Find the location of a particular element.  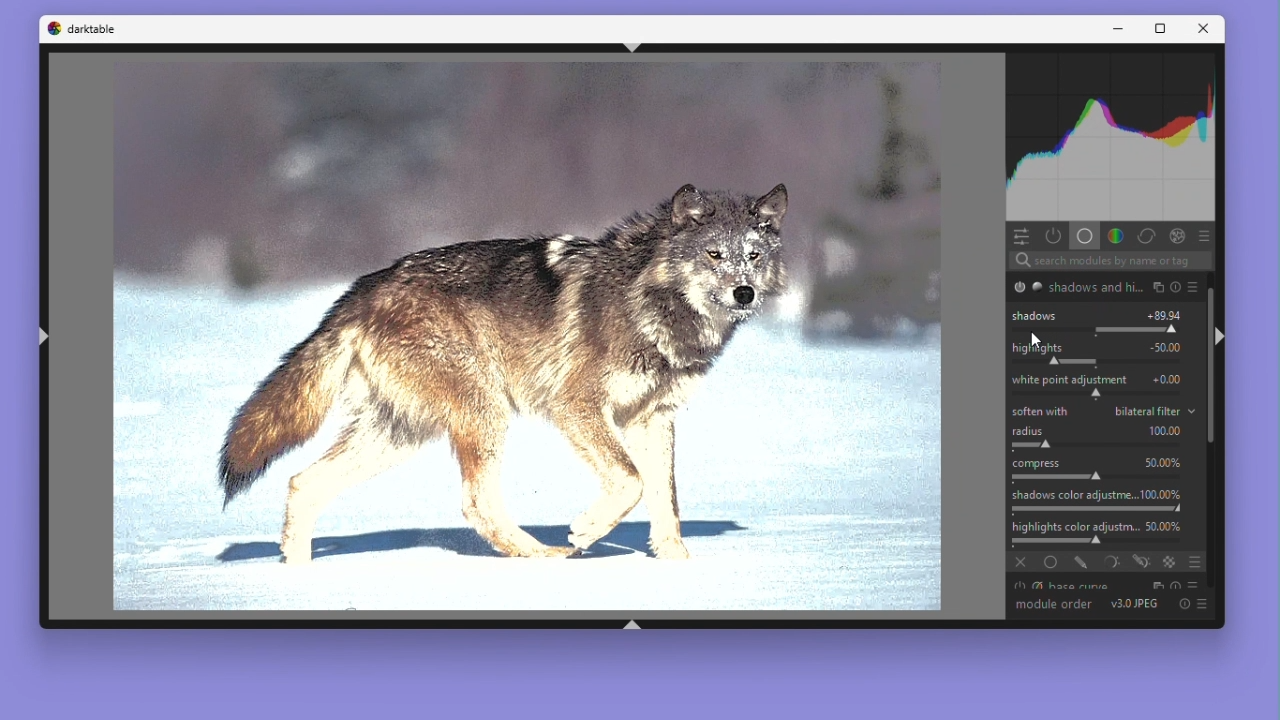

preset is located at coordinates (1206, 236).